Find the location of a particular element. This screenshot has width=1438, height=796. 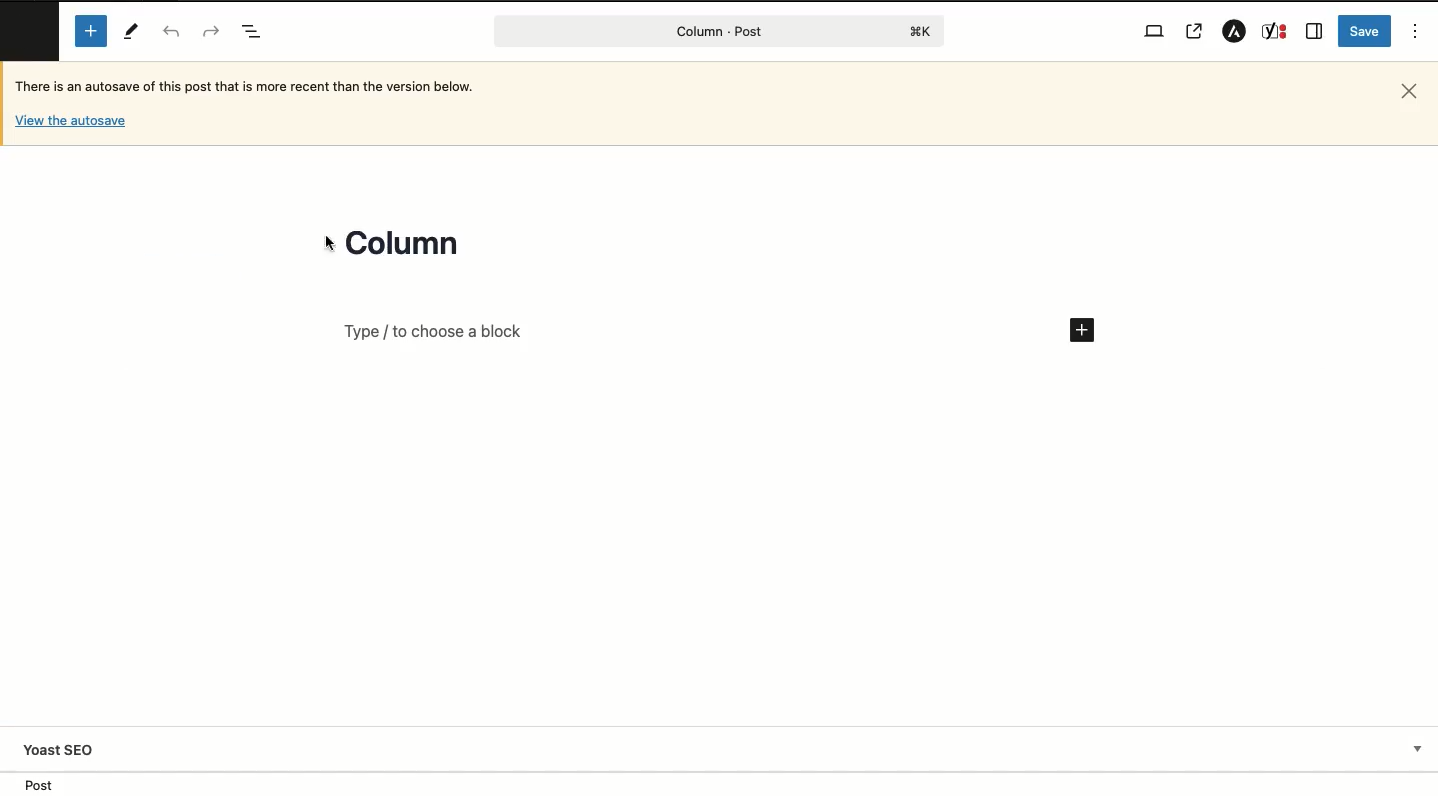

Close is located at coordinates (1406, 92).